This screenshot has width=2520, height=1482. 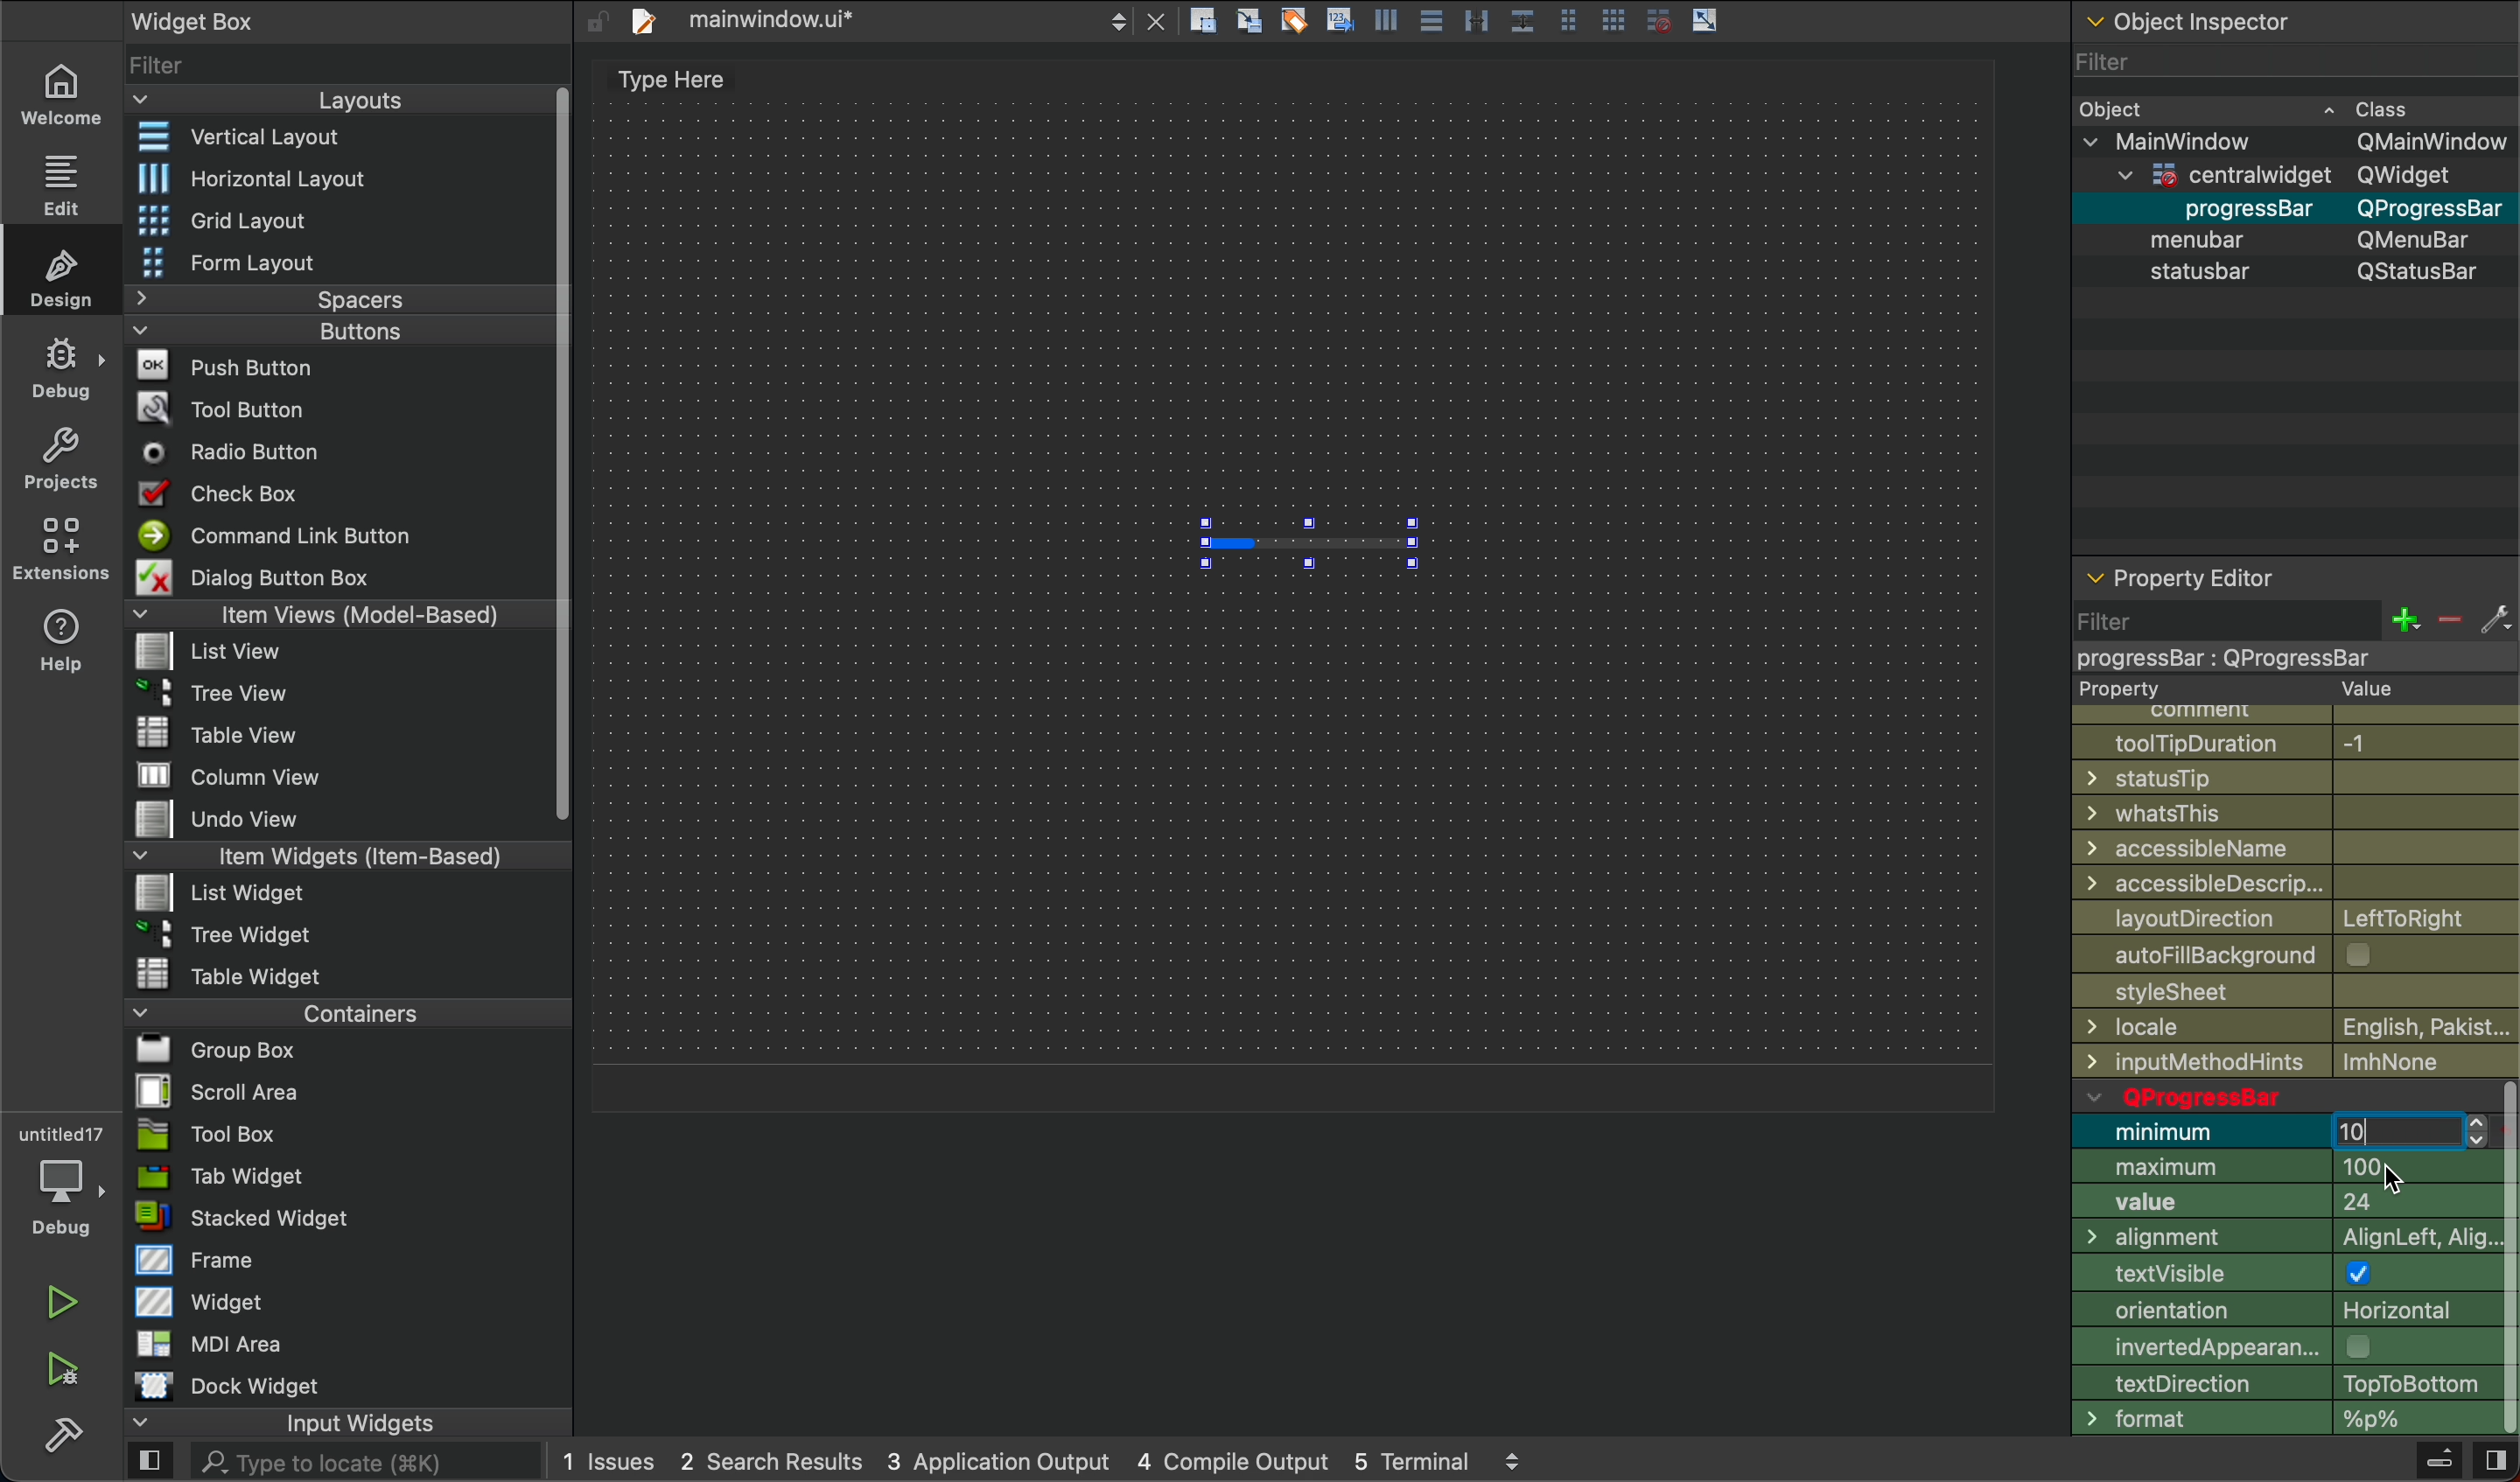 I want to click on Filter, so click(x=2291, y=60).